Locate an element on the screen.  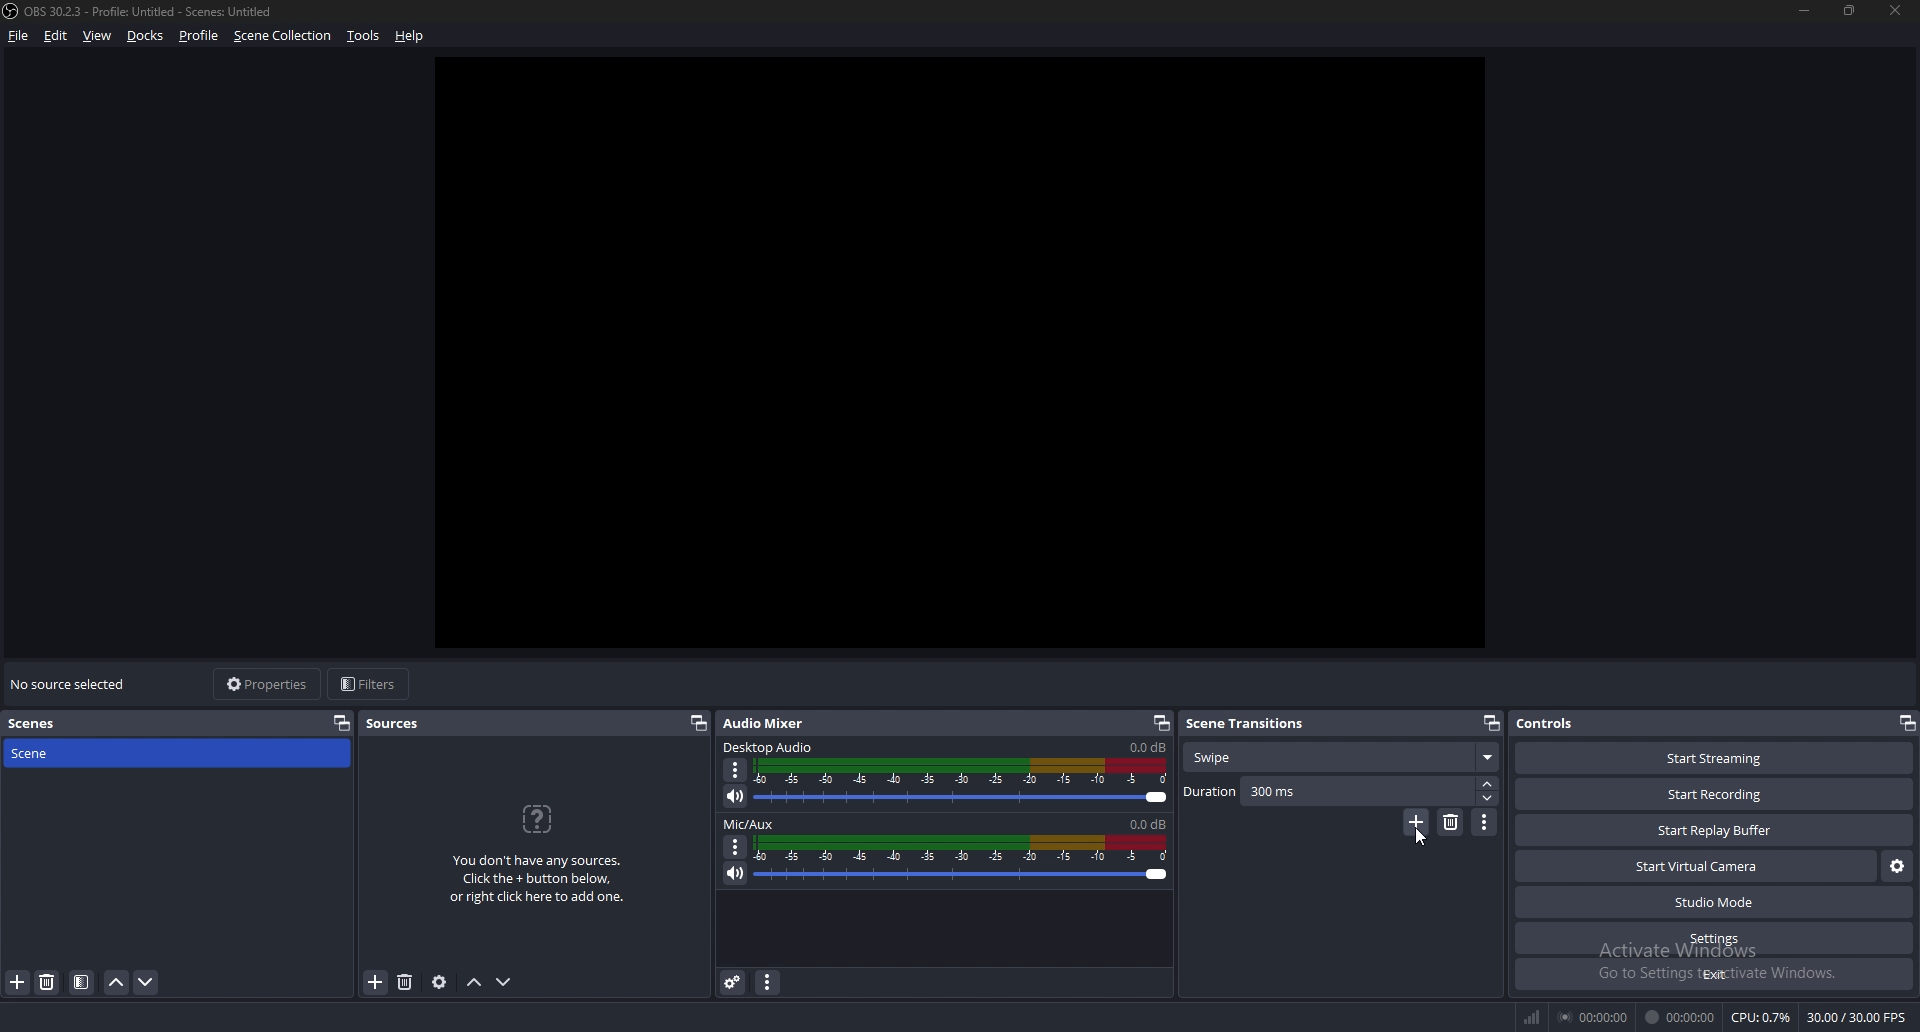
docks is located at coordinates (146, 36).